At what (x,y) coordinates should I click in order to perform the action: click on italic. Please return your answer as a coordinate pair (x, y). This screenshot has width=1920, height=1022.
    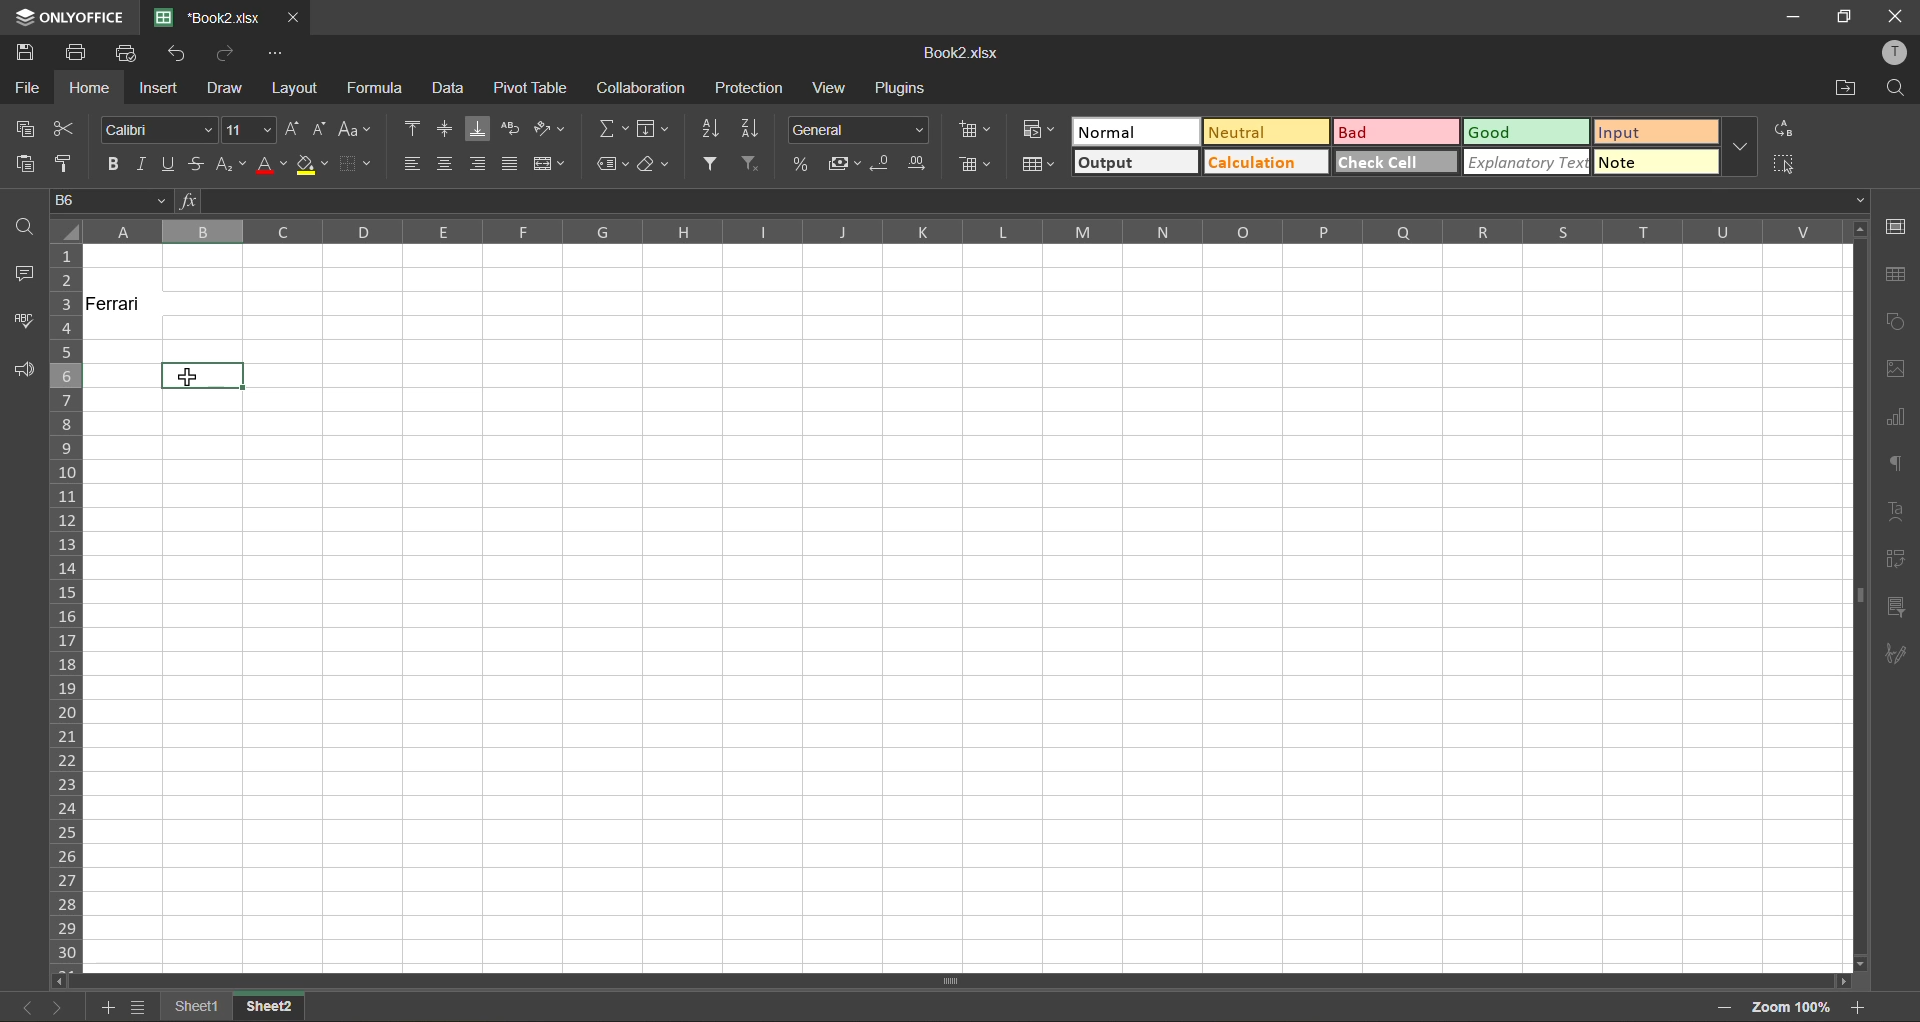
    Looking at the image, I should click on (145, 164).